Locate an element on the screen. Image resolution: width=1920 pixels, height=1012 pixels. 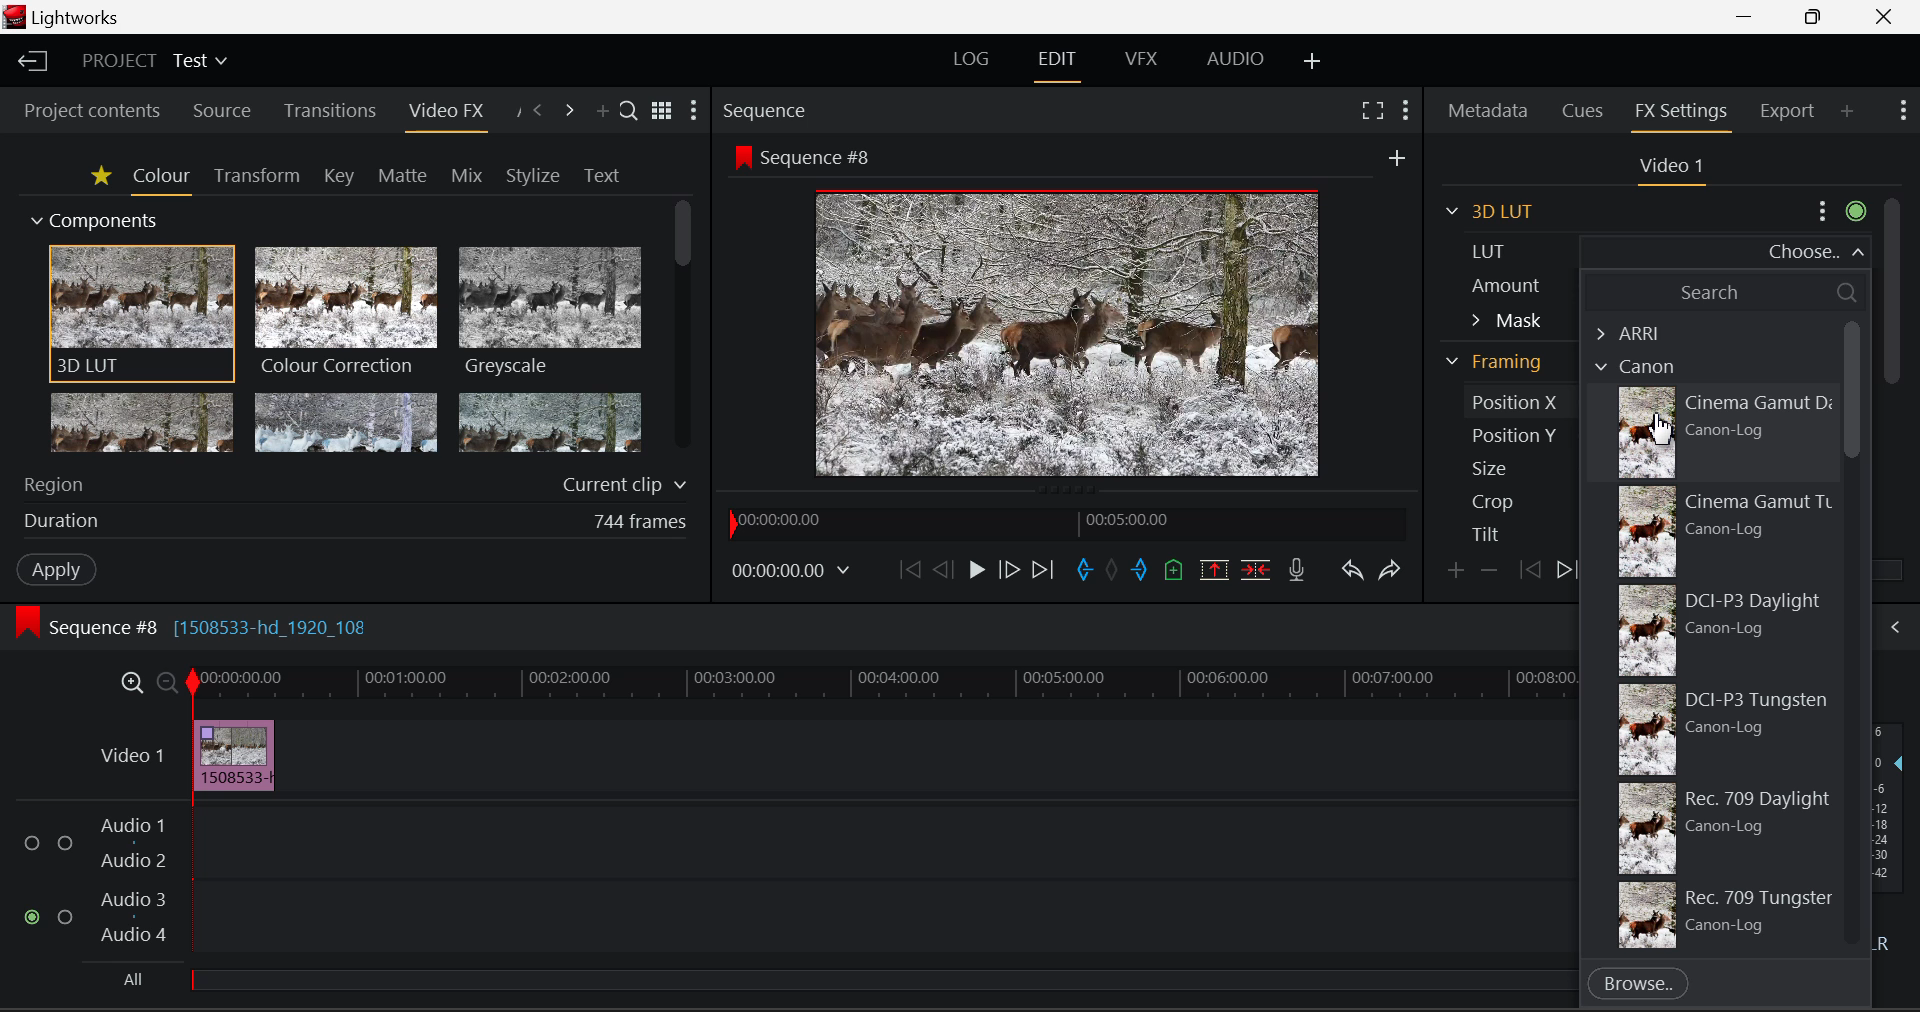
Source is located at coordinates (223, 111).